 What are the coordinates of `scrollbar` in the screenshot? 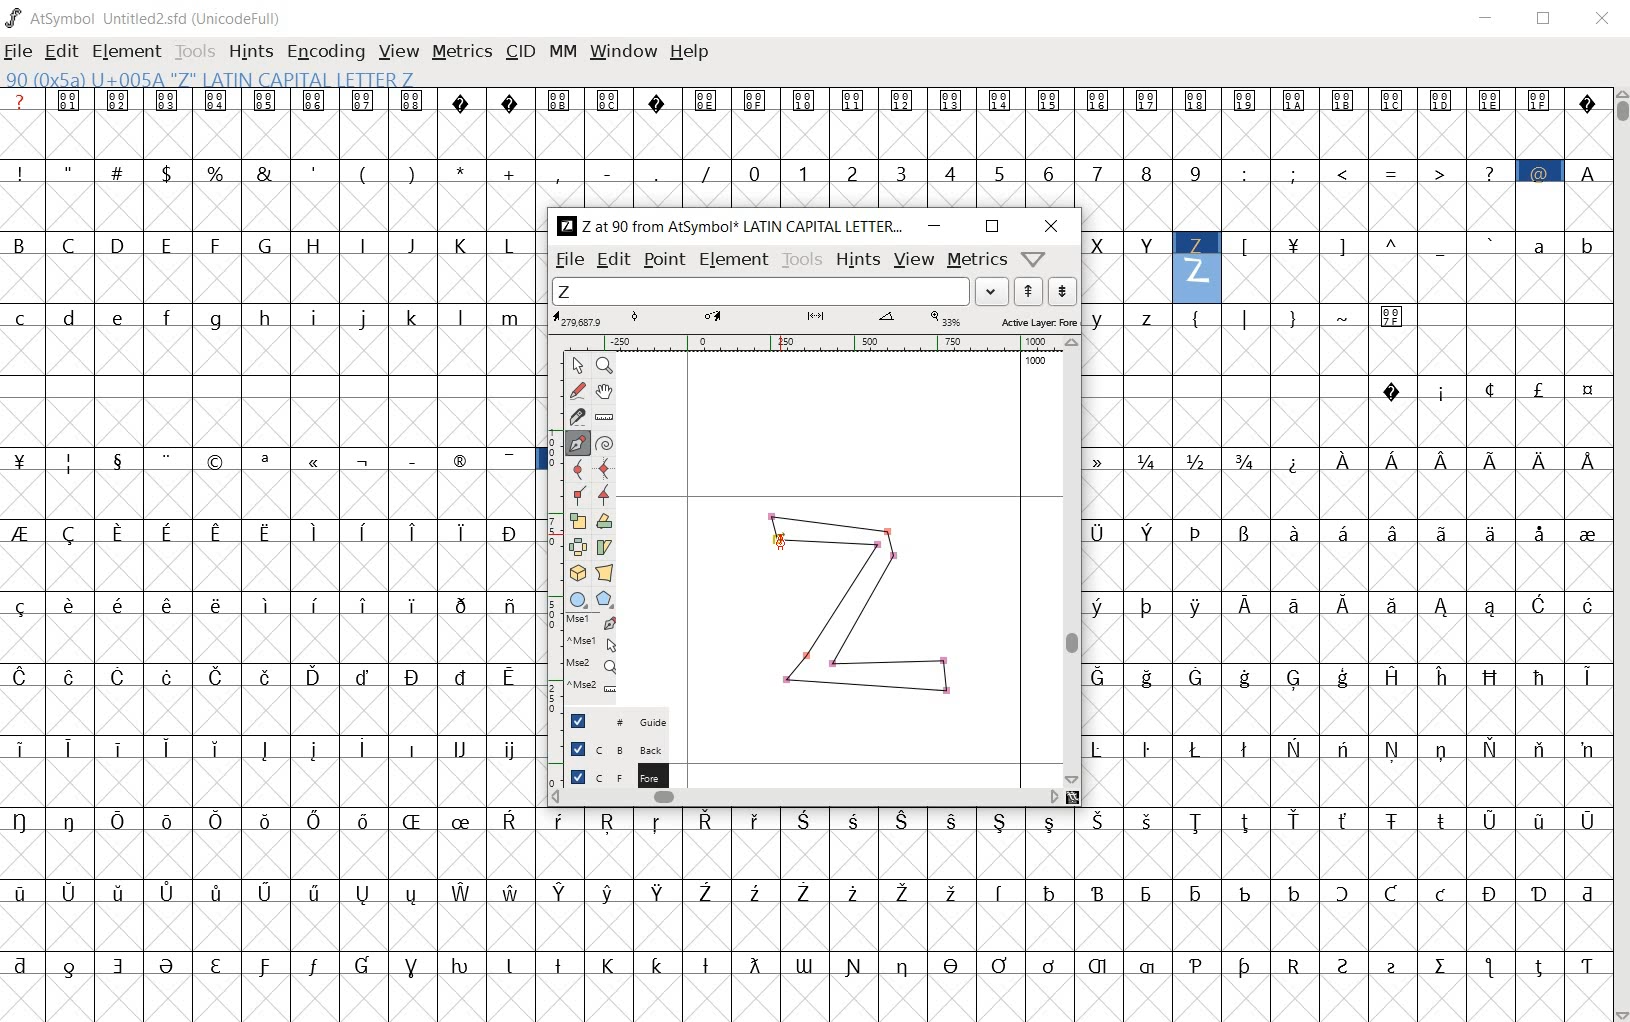 It's located at (1620, 553).